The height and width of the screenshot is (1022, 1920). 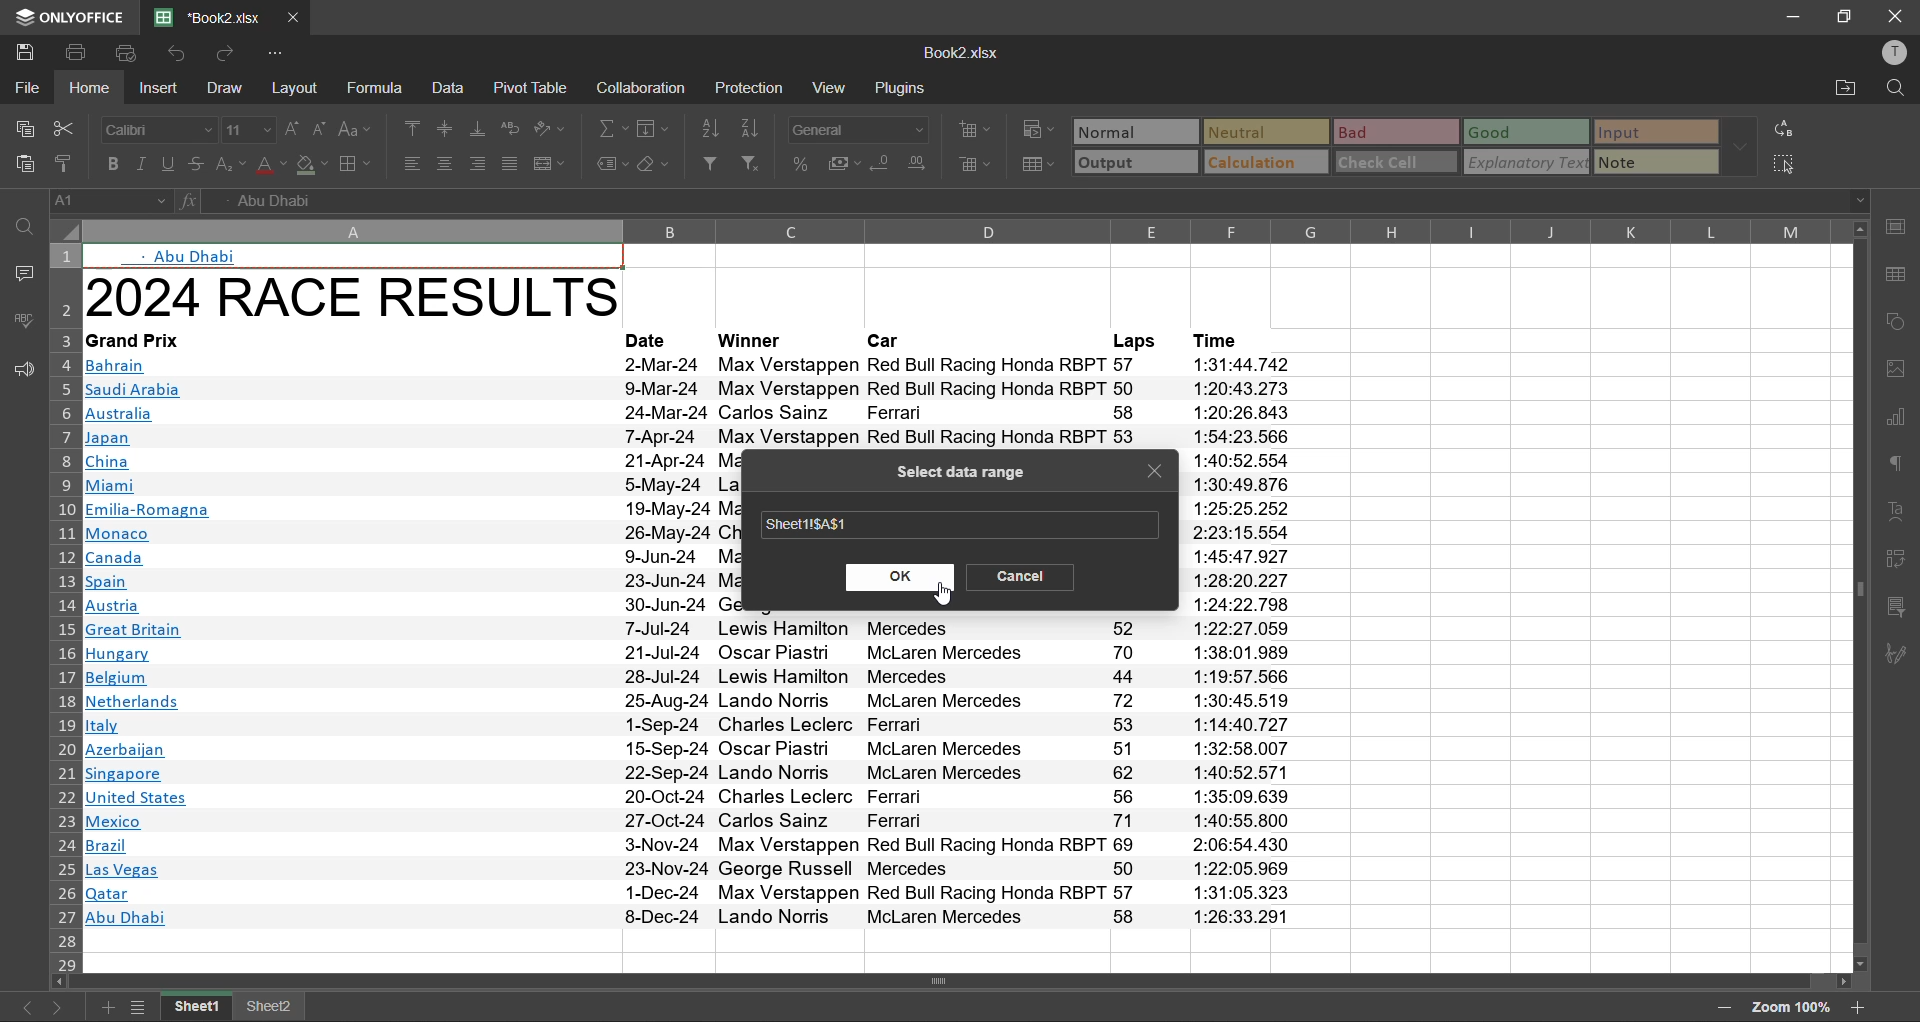 I want to click on signature, so click(x=1892, y=658).